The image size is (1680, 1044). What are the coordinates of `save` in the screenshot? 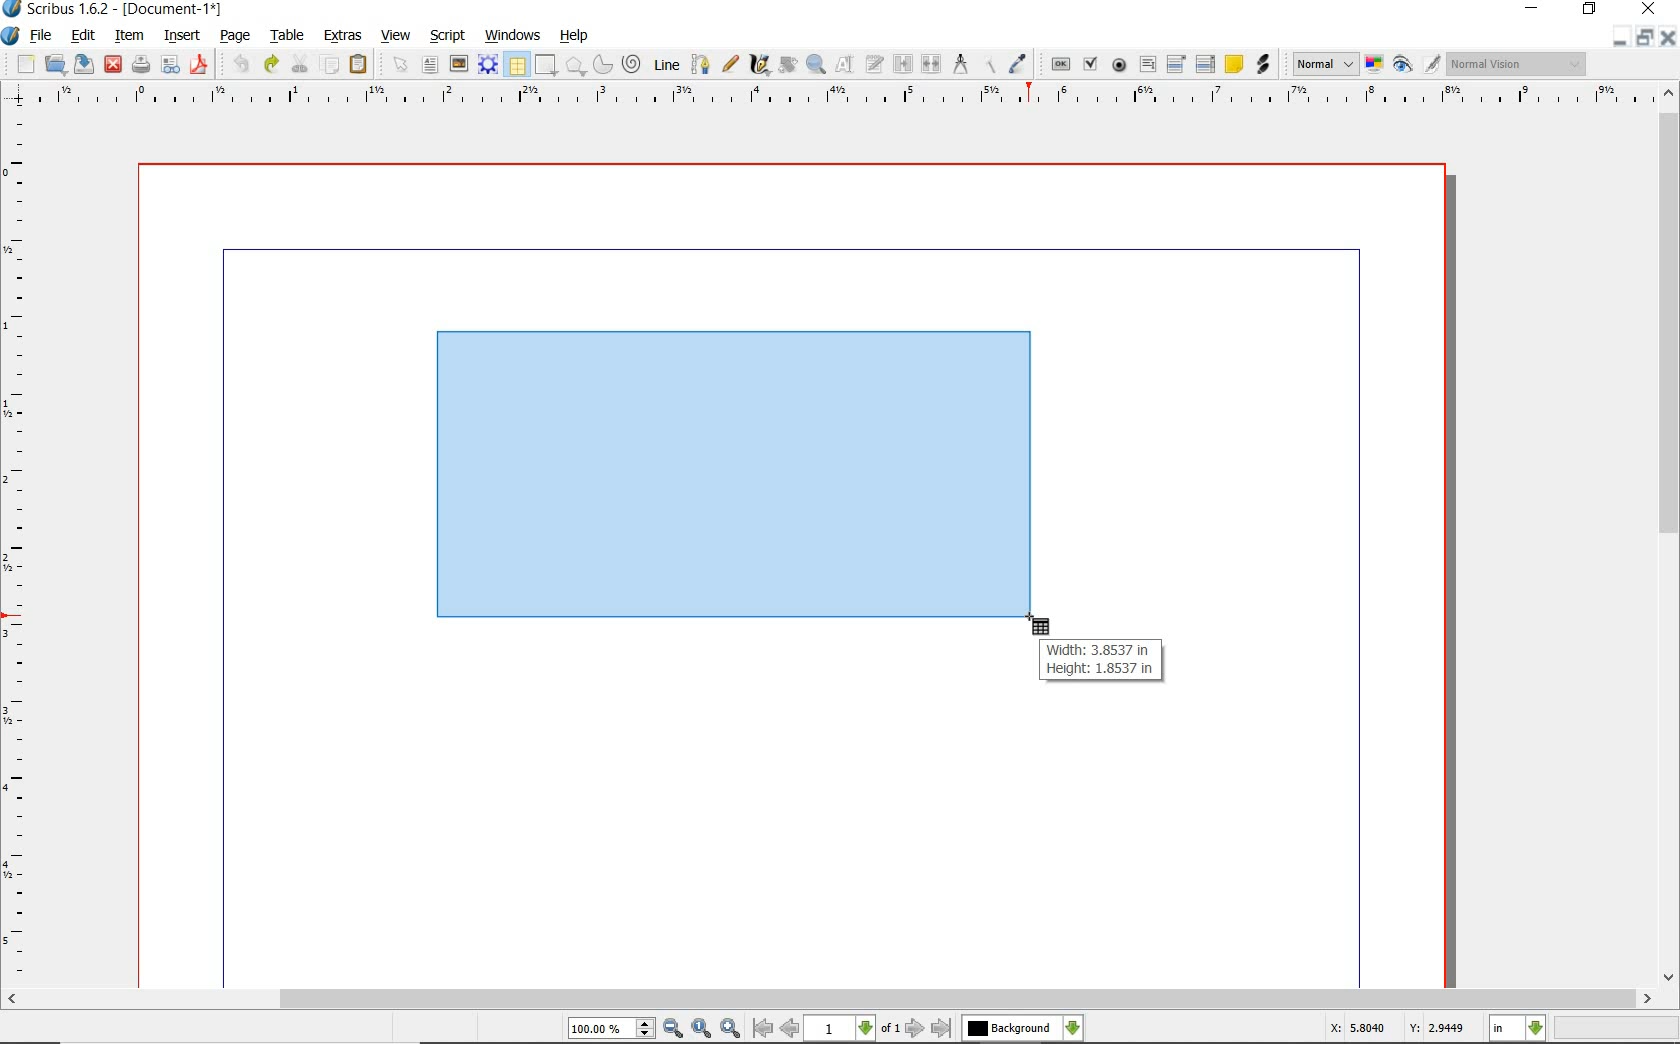 It's located at (85, 63).